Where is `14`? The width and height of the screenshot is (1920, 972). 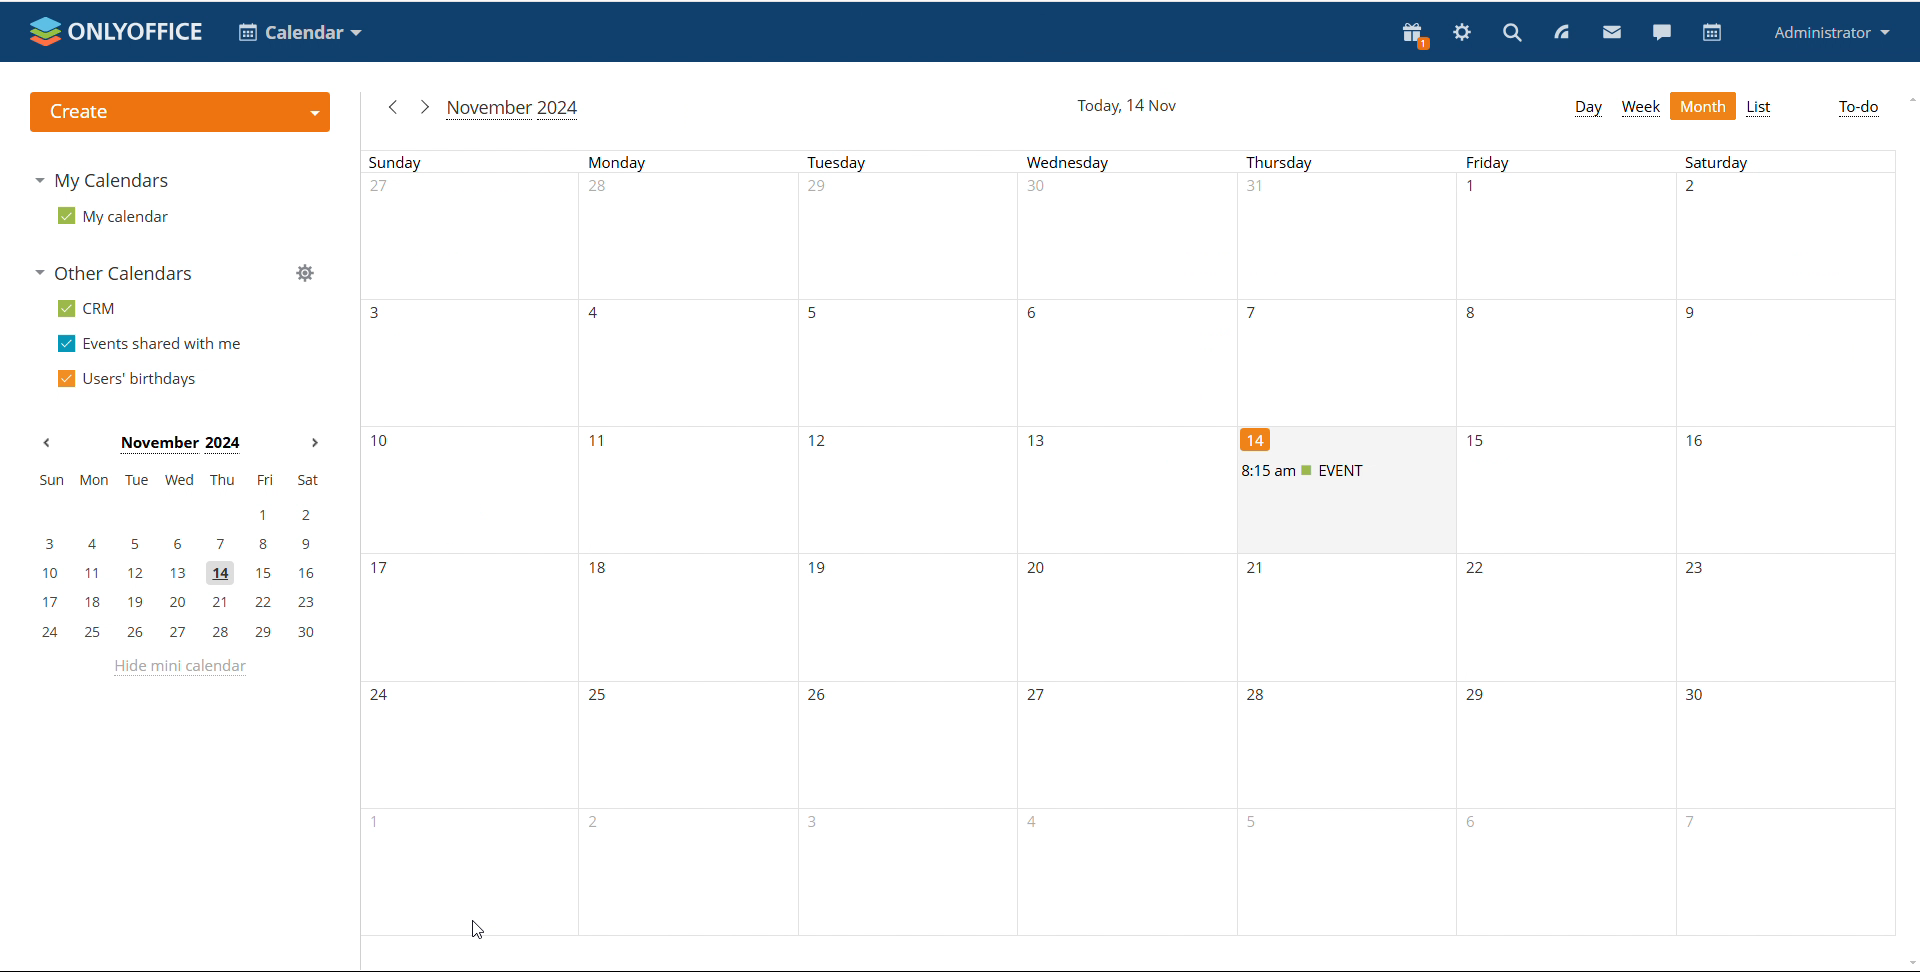
14 is located at coordinates (1256, 440).